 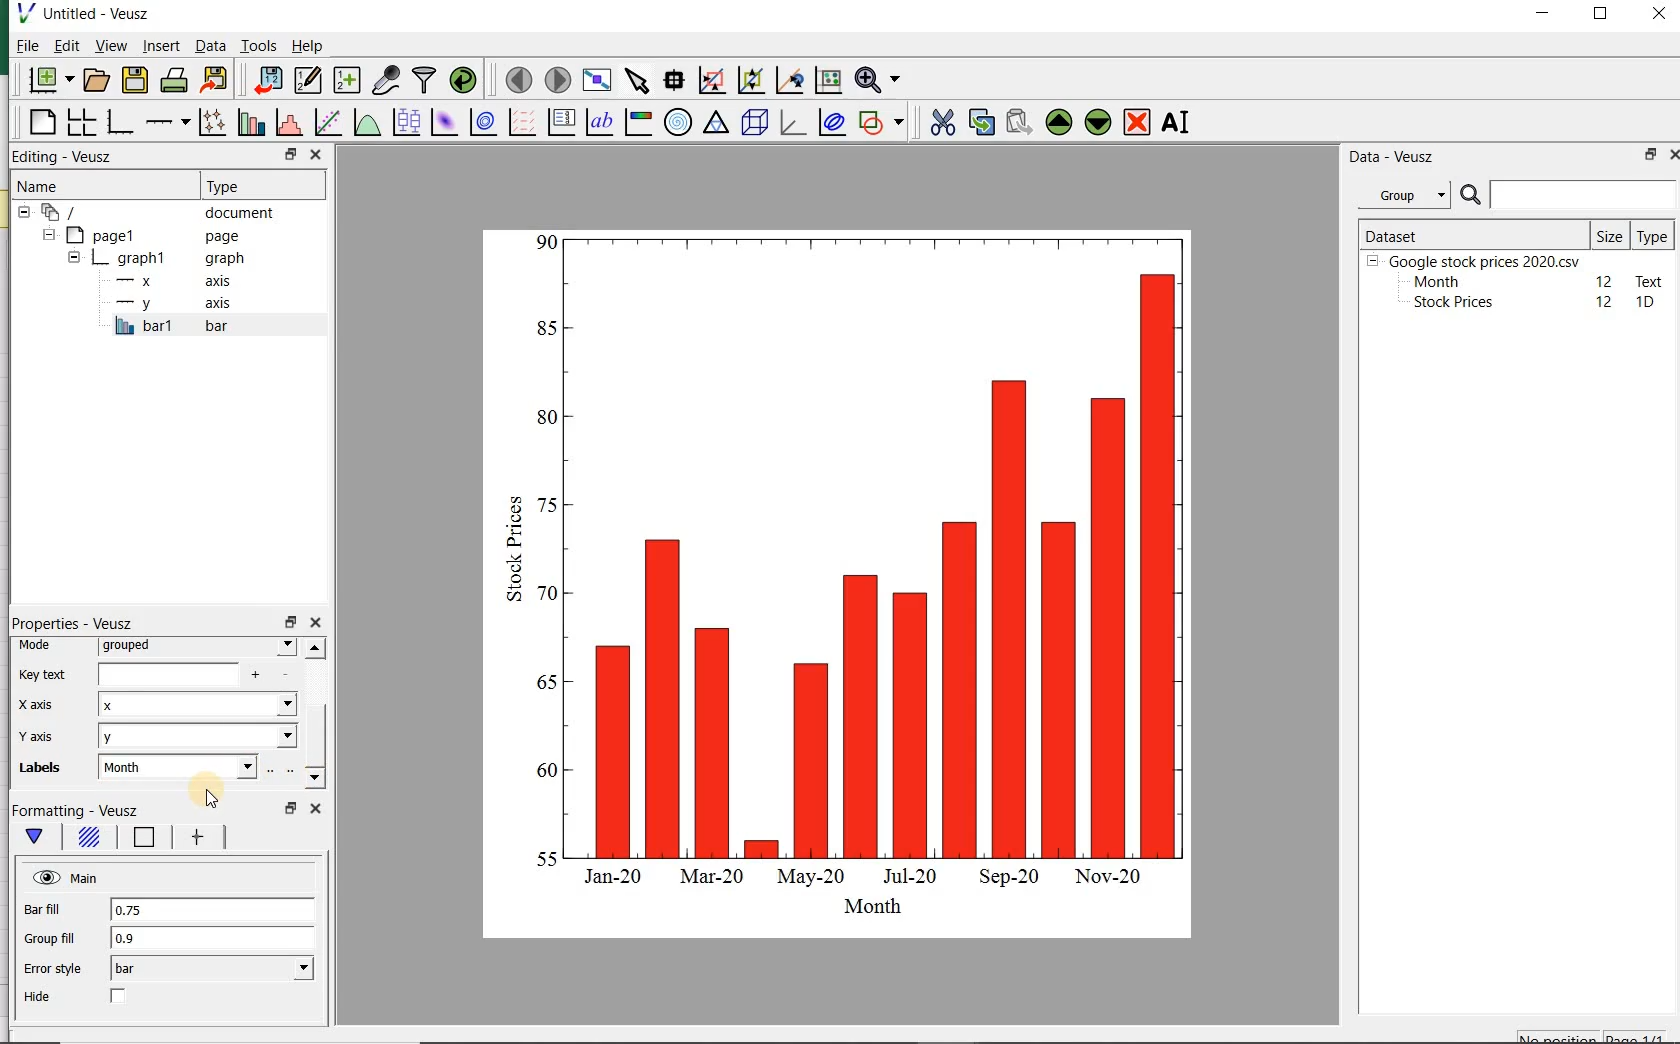 What do you see at coordinates (1477, 260) in the screenshot?
I see `Google stock prices 2020.csv` at bounding box center [1477, 260].